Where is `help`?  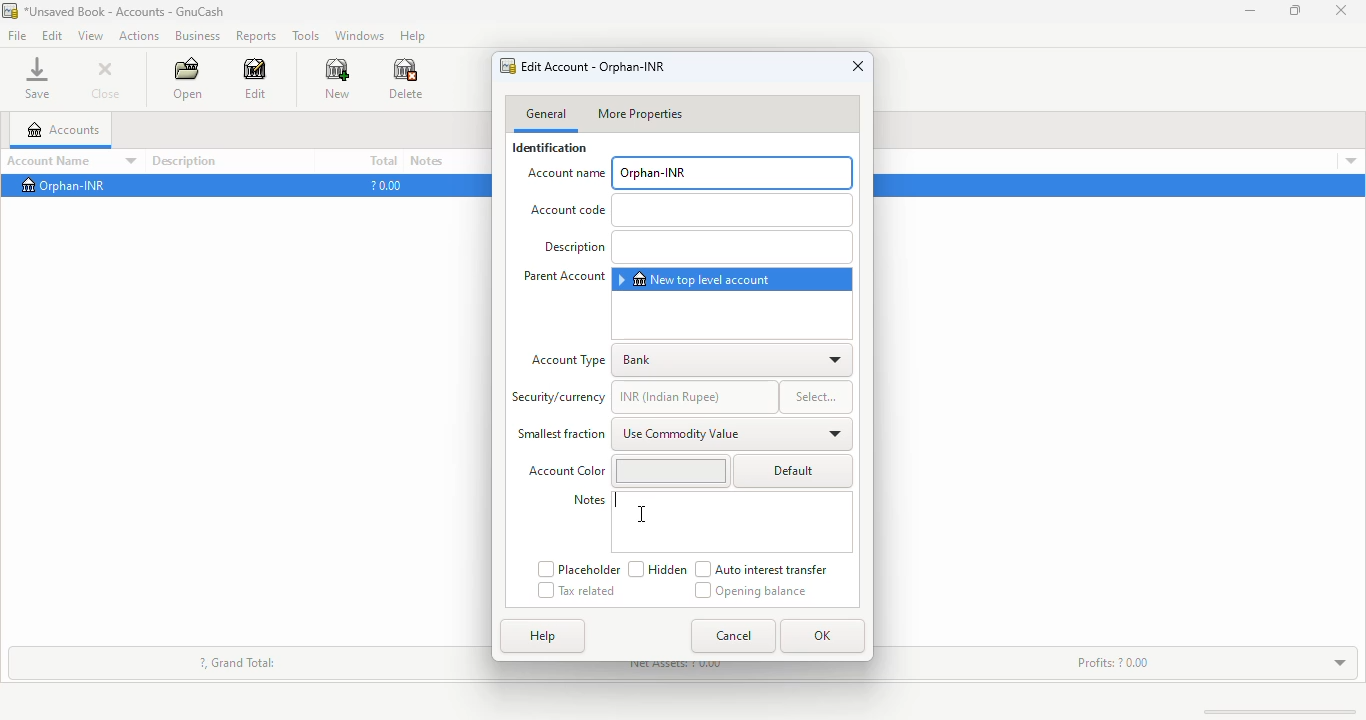 help is located at coordinates (415, 36).